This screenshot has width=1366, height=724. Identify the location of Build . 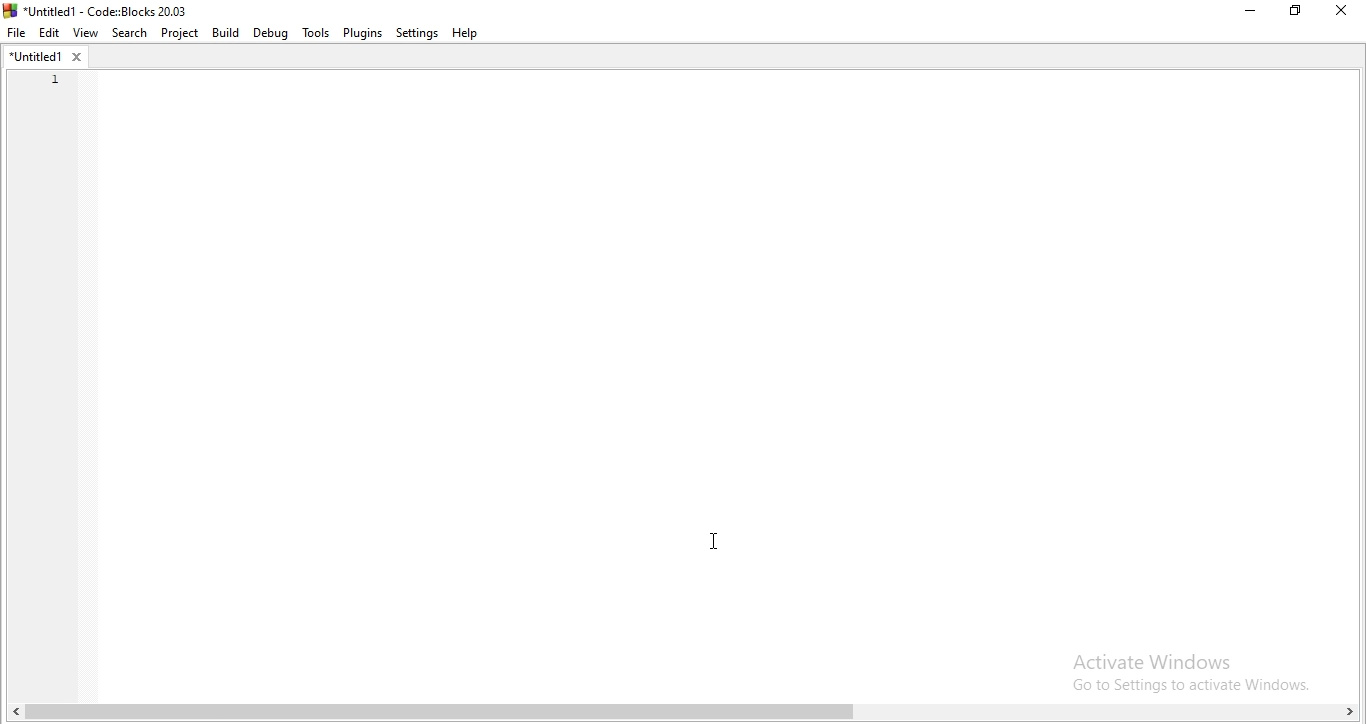
(225, 33).